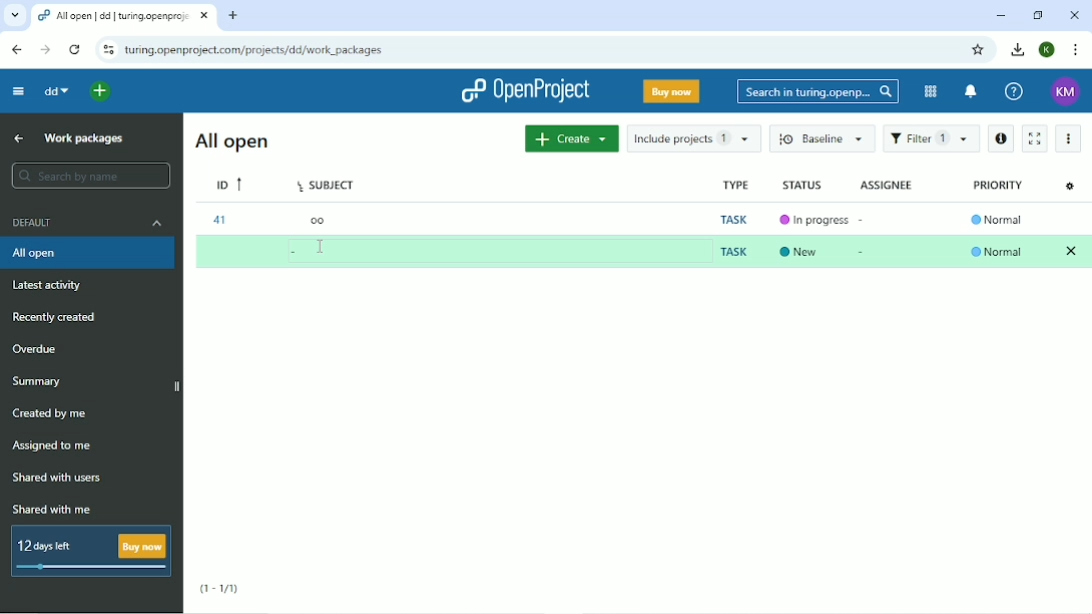 The width and height of the screenshot is (1092, 614). Describe the element at coordinates (56, 446) in the screenshot. I see `Assigned to me` at that location.